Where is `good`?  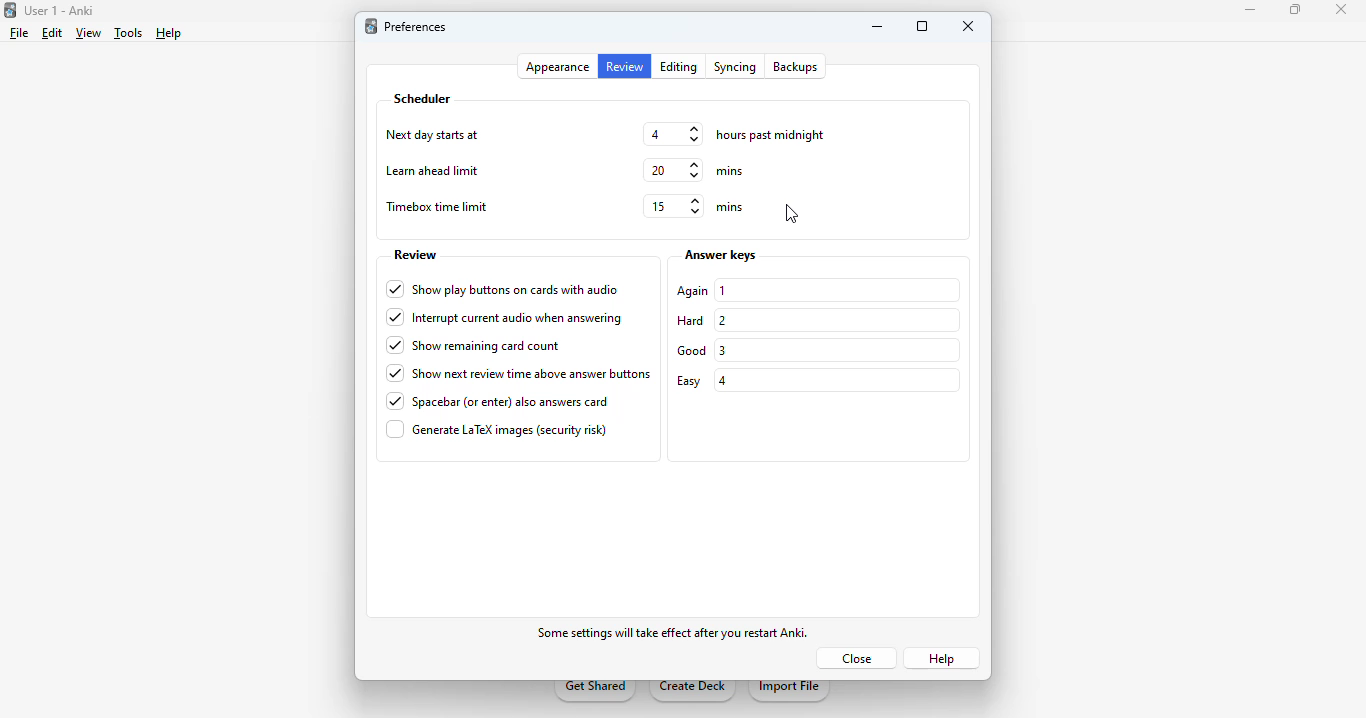
good is located at coordinates (693, 350).